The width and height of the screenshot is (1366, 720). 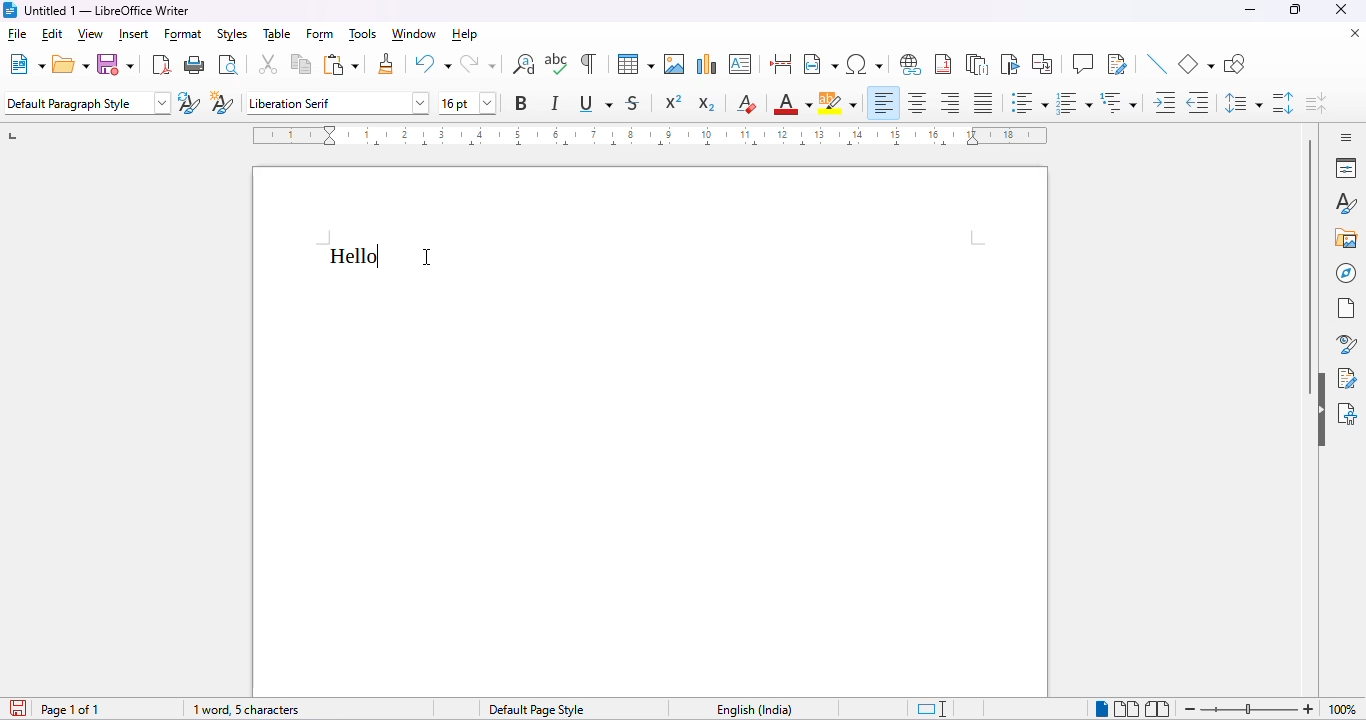 I want to click on italic, so click(x=556, y=104).